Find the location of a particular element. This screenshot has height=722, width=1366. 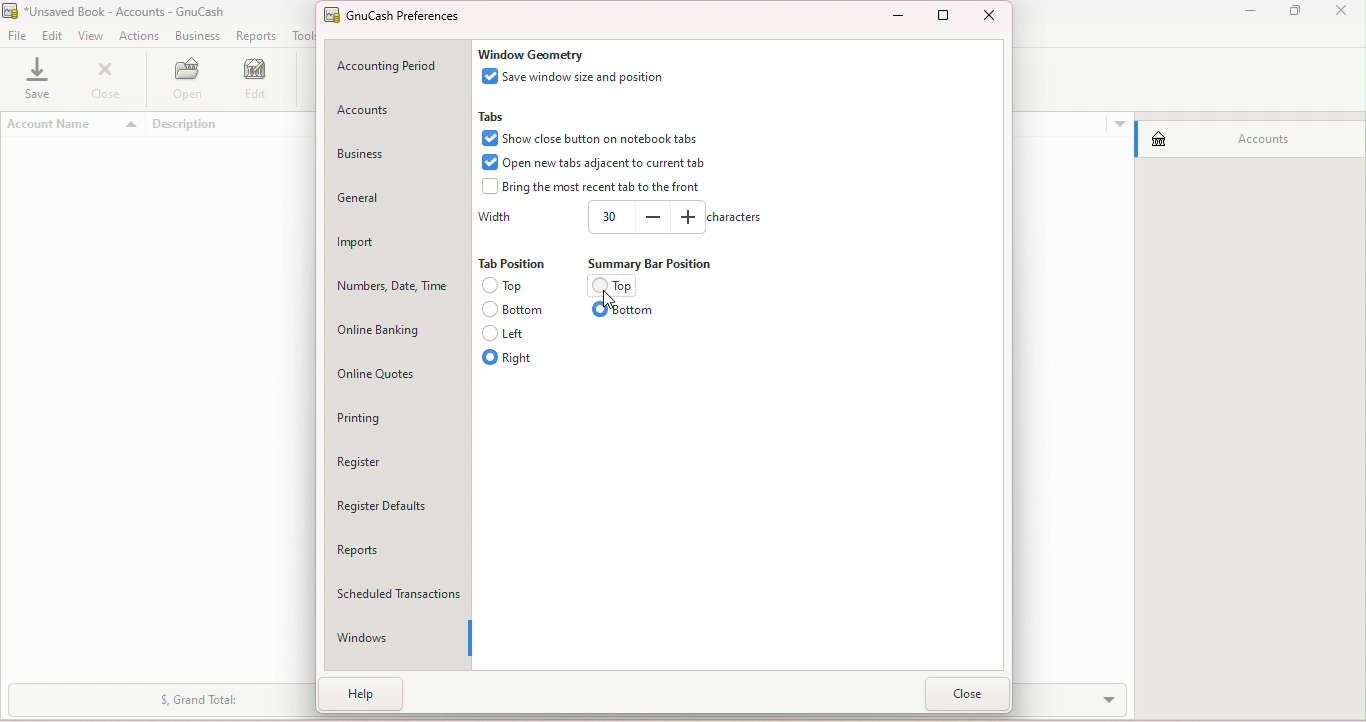

Reports is located at coordinates (255, 36).